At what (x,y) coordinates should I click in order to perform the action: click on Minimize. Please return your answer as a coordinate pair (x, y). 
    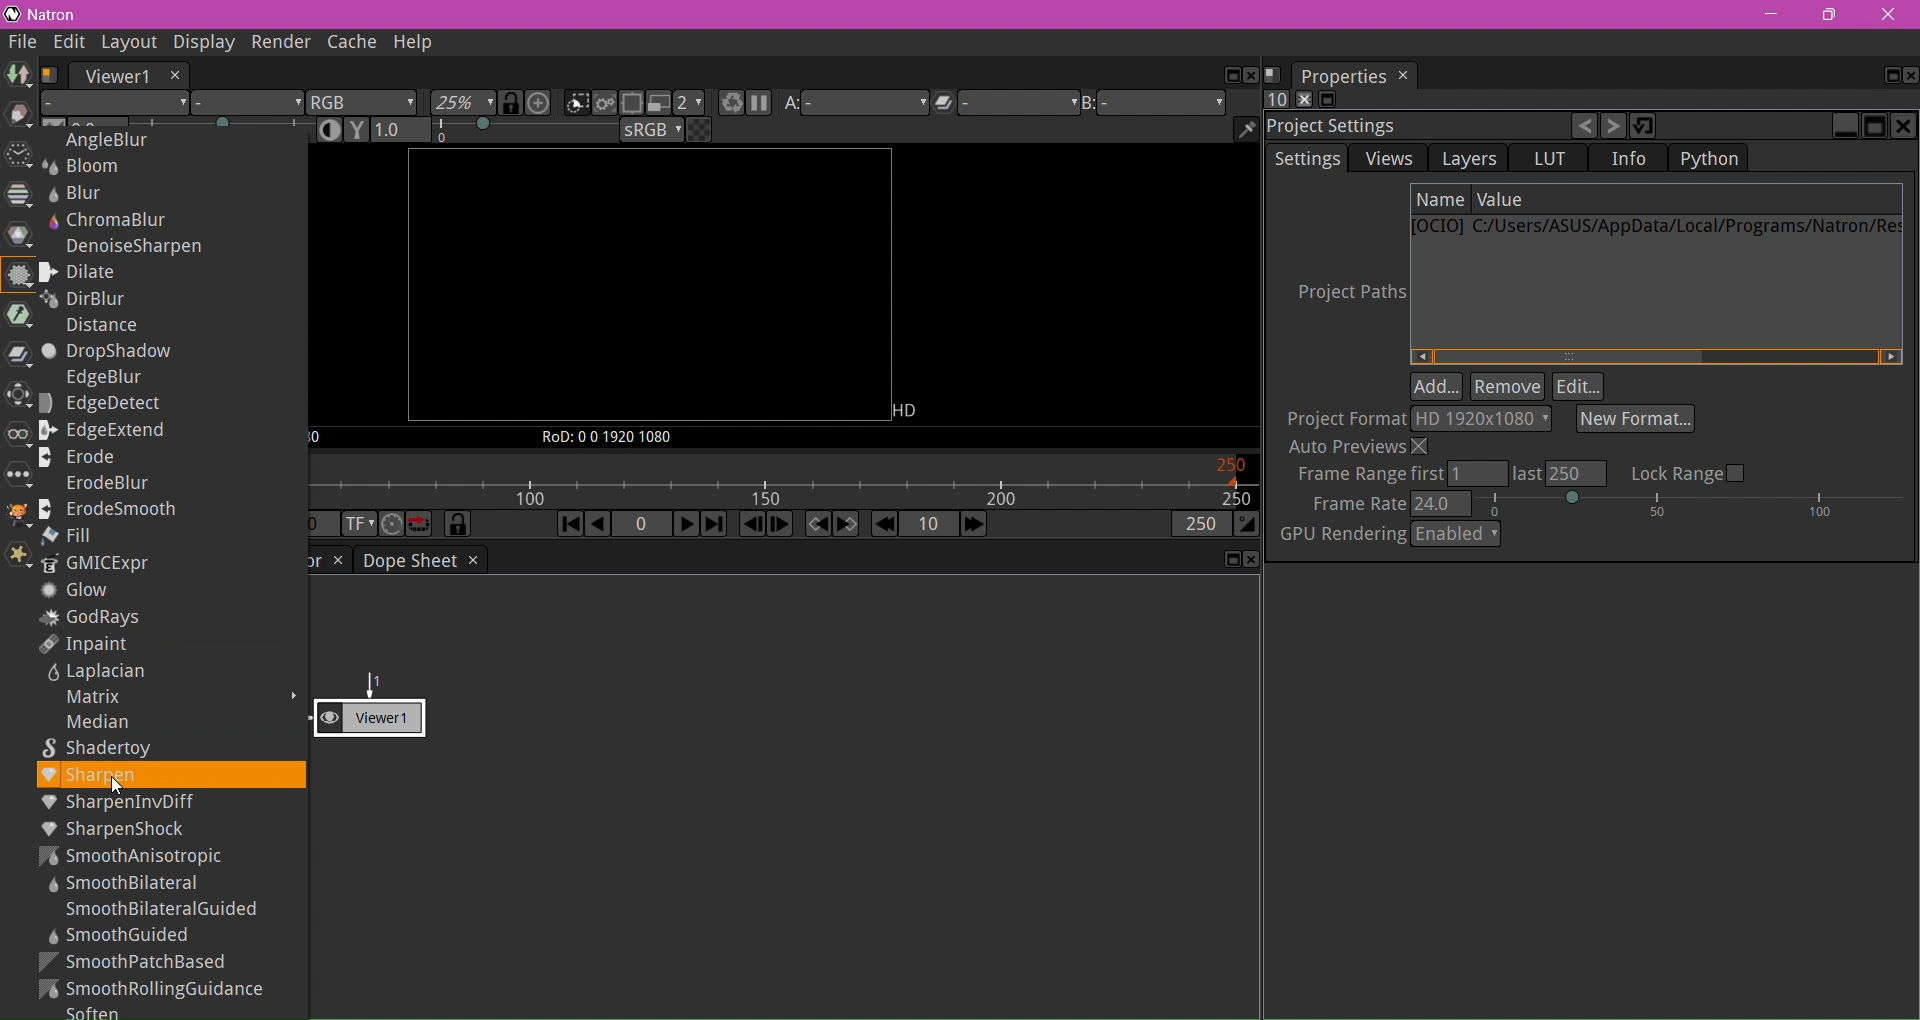
    Looking at the image, I should click on (1771, 14).